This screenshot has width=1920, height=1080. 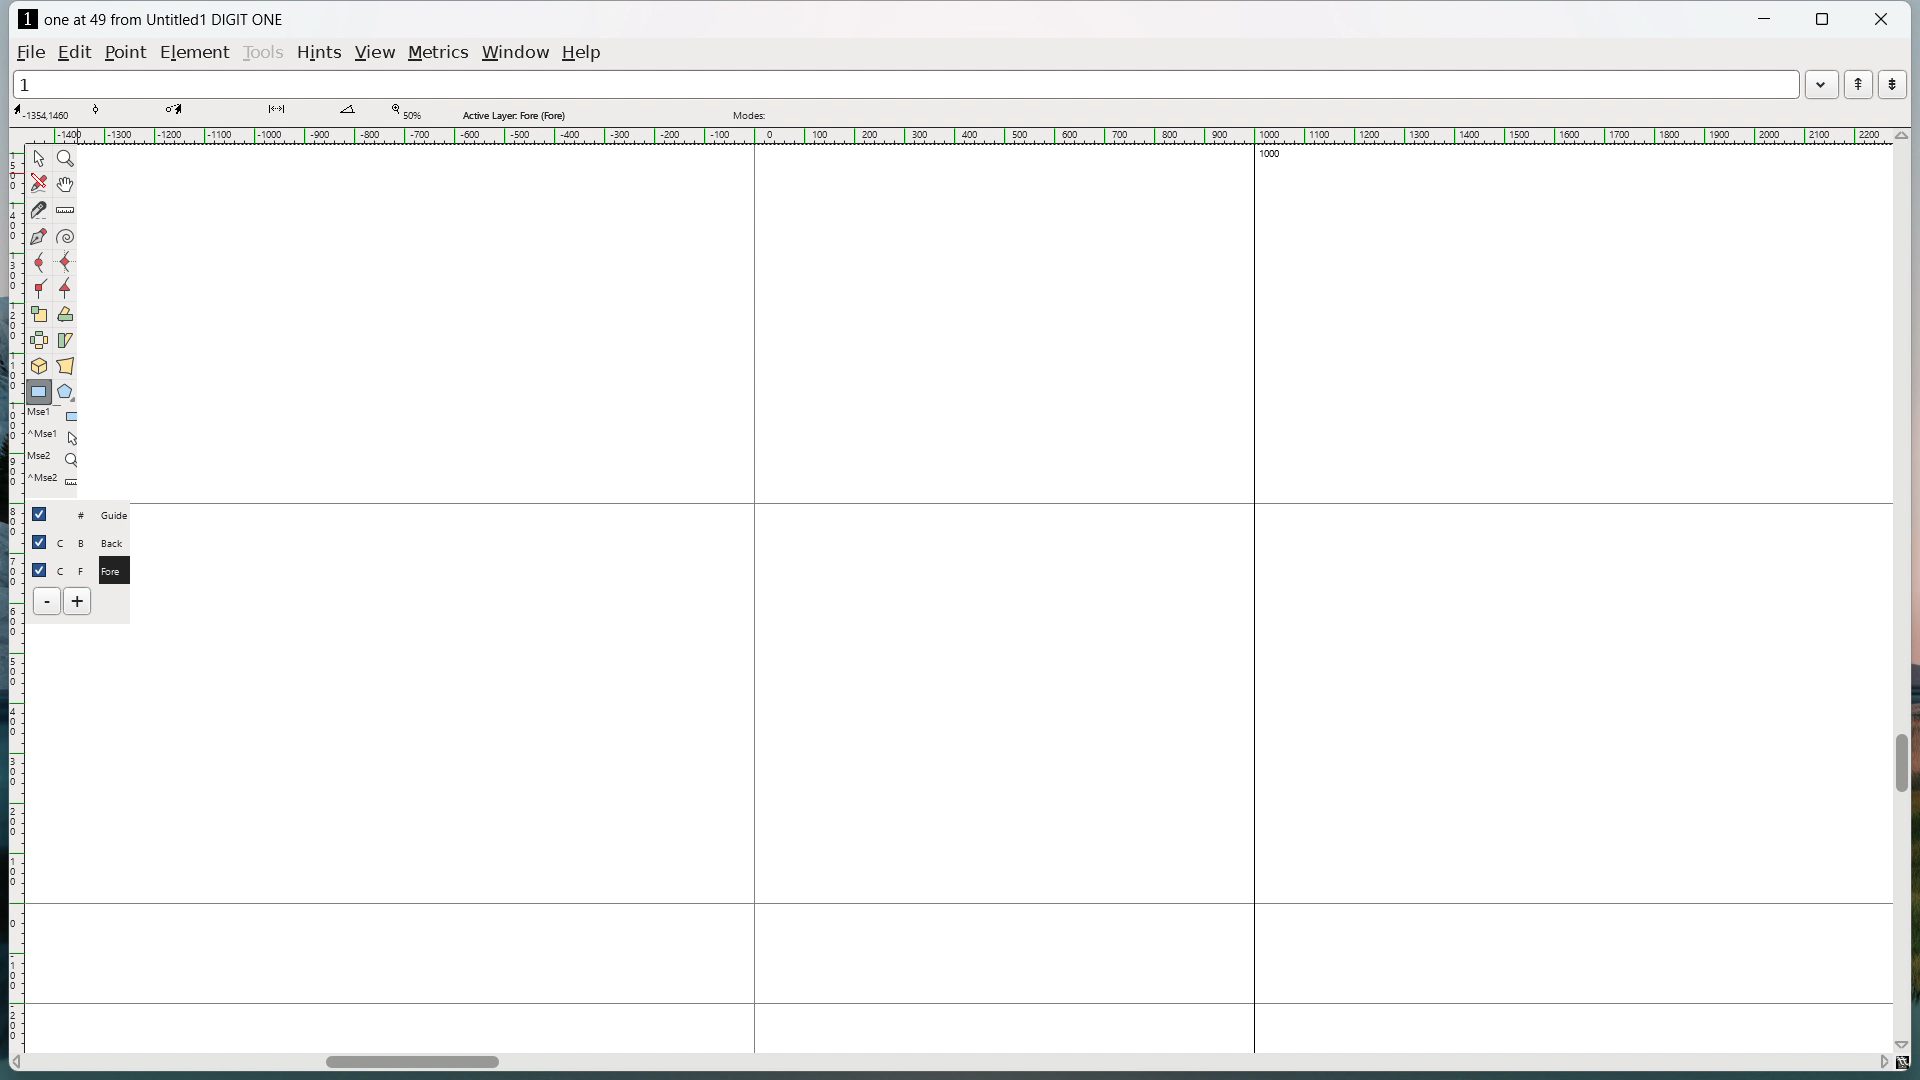 I want to click on vertical ruler, so click(x=14, y=588).